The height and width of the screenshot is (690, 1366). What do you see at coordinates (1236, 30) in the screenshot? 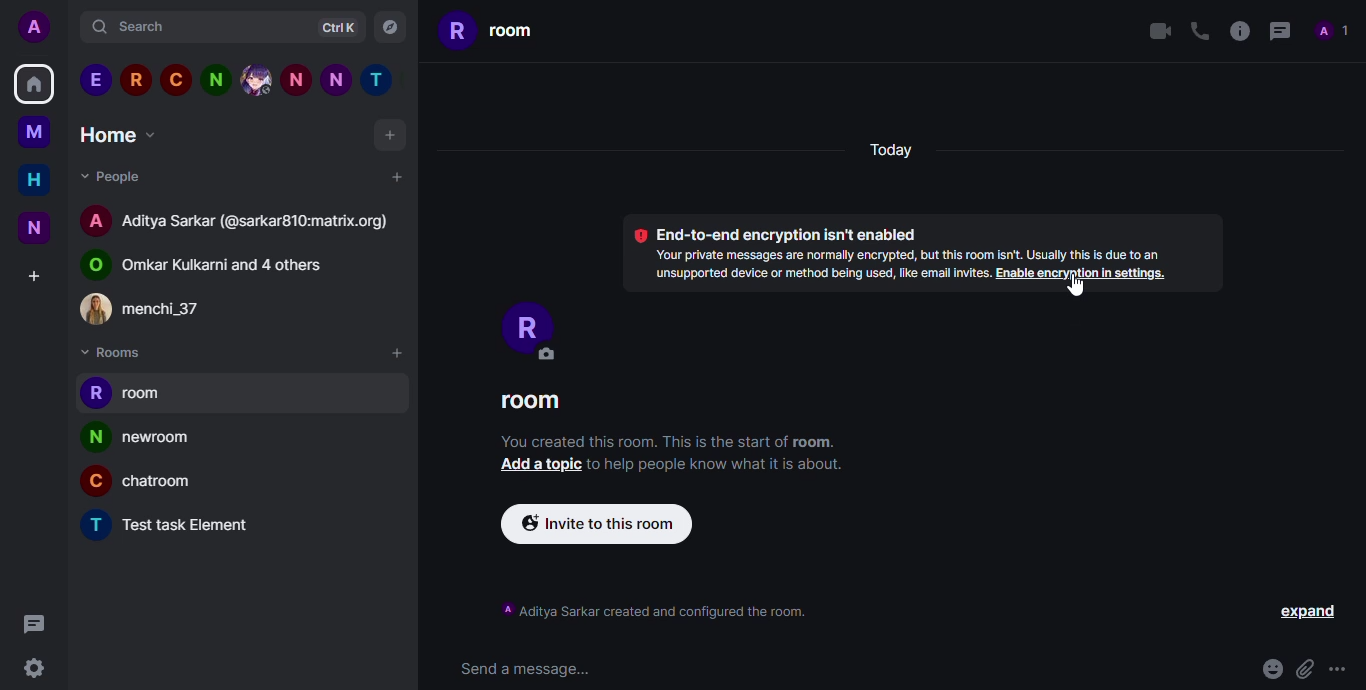
I see `info` at bounding box center [1236, 30].